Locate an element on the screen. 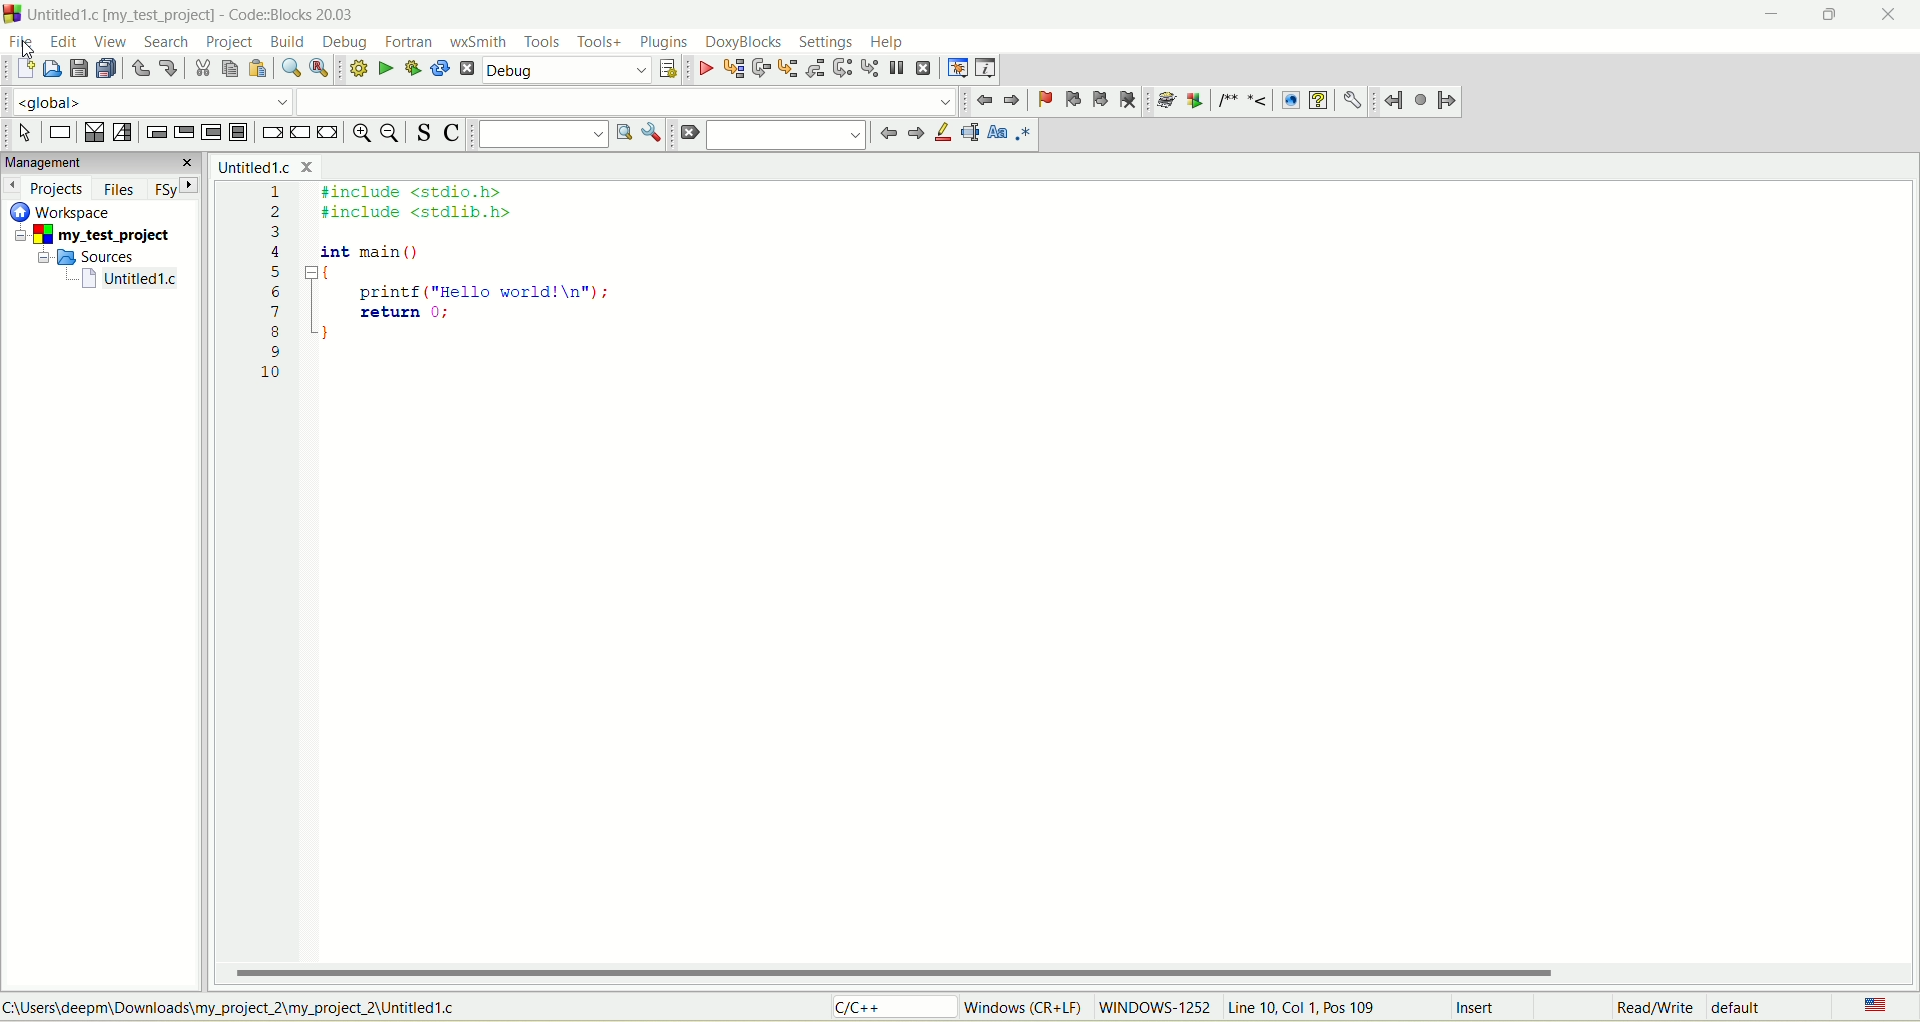 This screenshot has width=1920, height=1022. zoom in is located at coordinates (360, 135).